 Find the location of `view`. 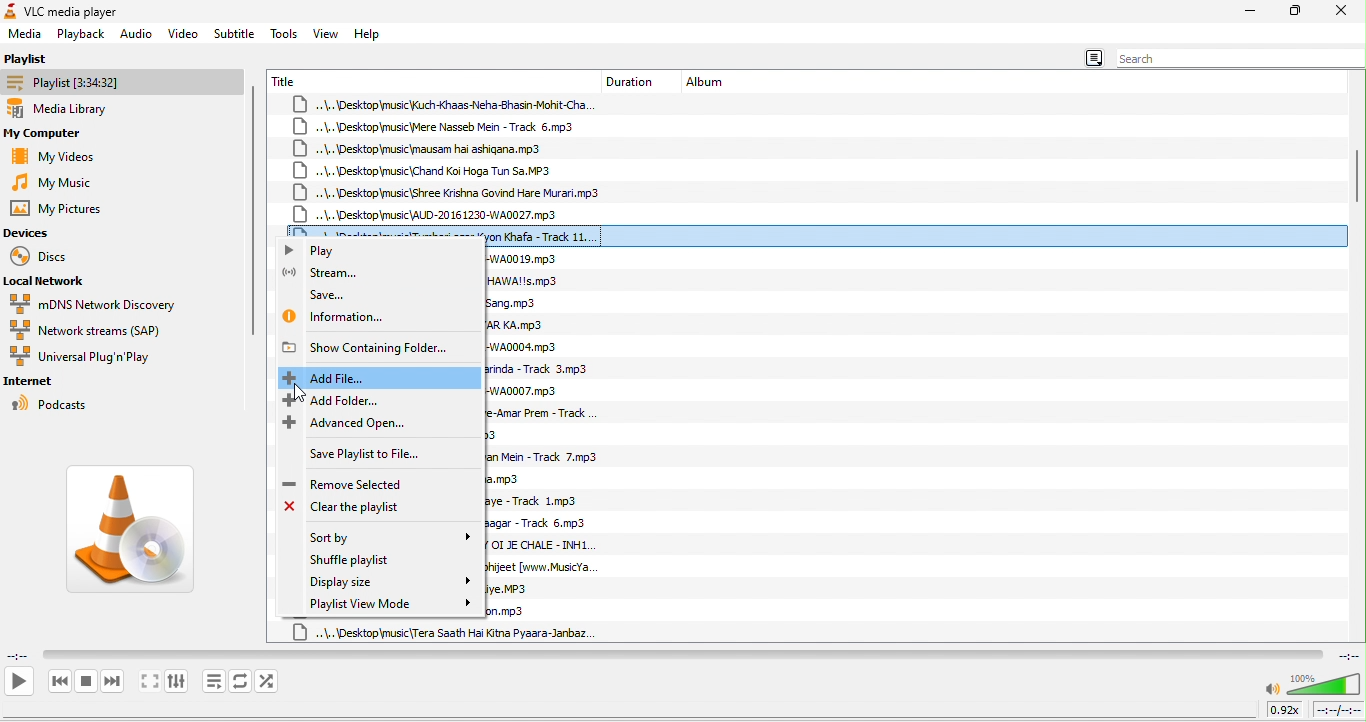

view is located at coordinates (327, 33).